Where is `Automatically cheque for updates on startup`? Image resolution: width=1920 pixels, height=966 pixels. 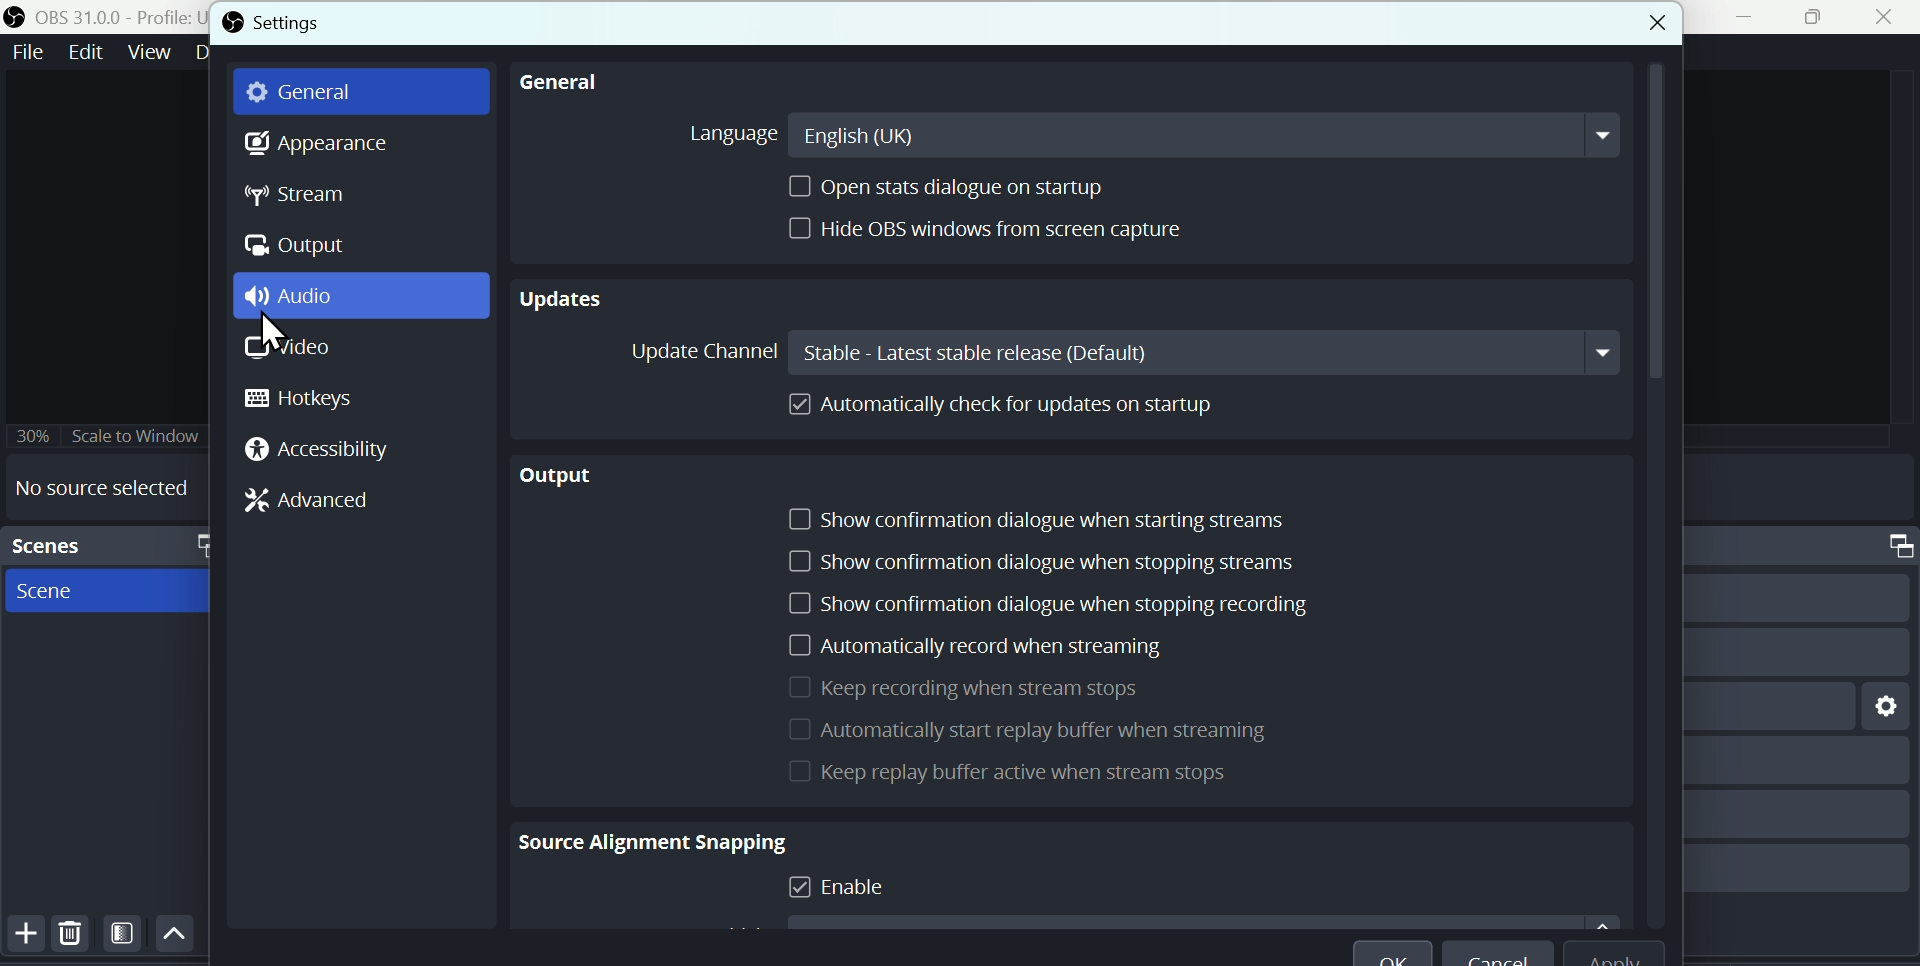
Automatically cheque for updates on startup is located at coordinates (1032, 410).